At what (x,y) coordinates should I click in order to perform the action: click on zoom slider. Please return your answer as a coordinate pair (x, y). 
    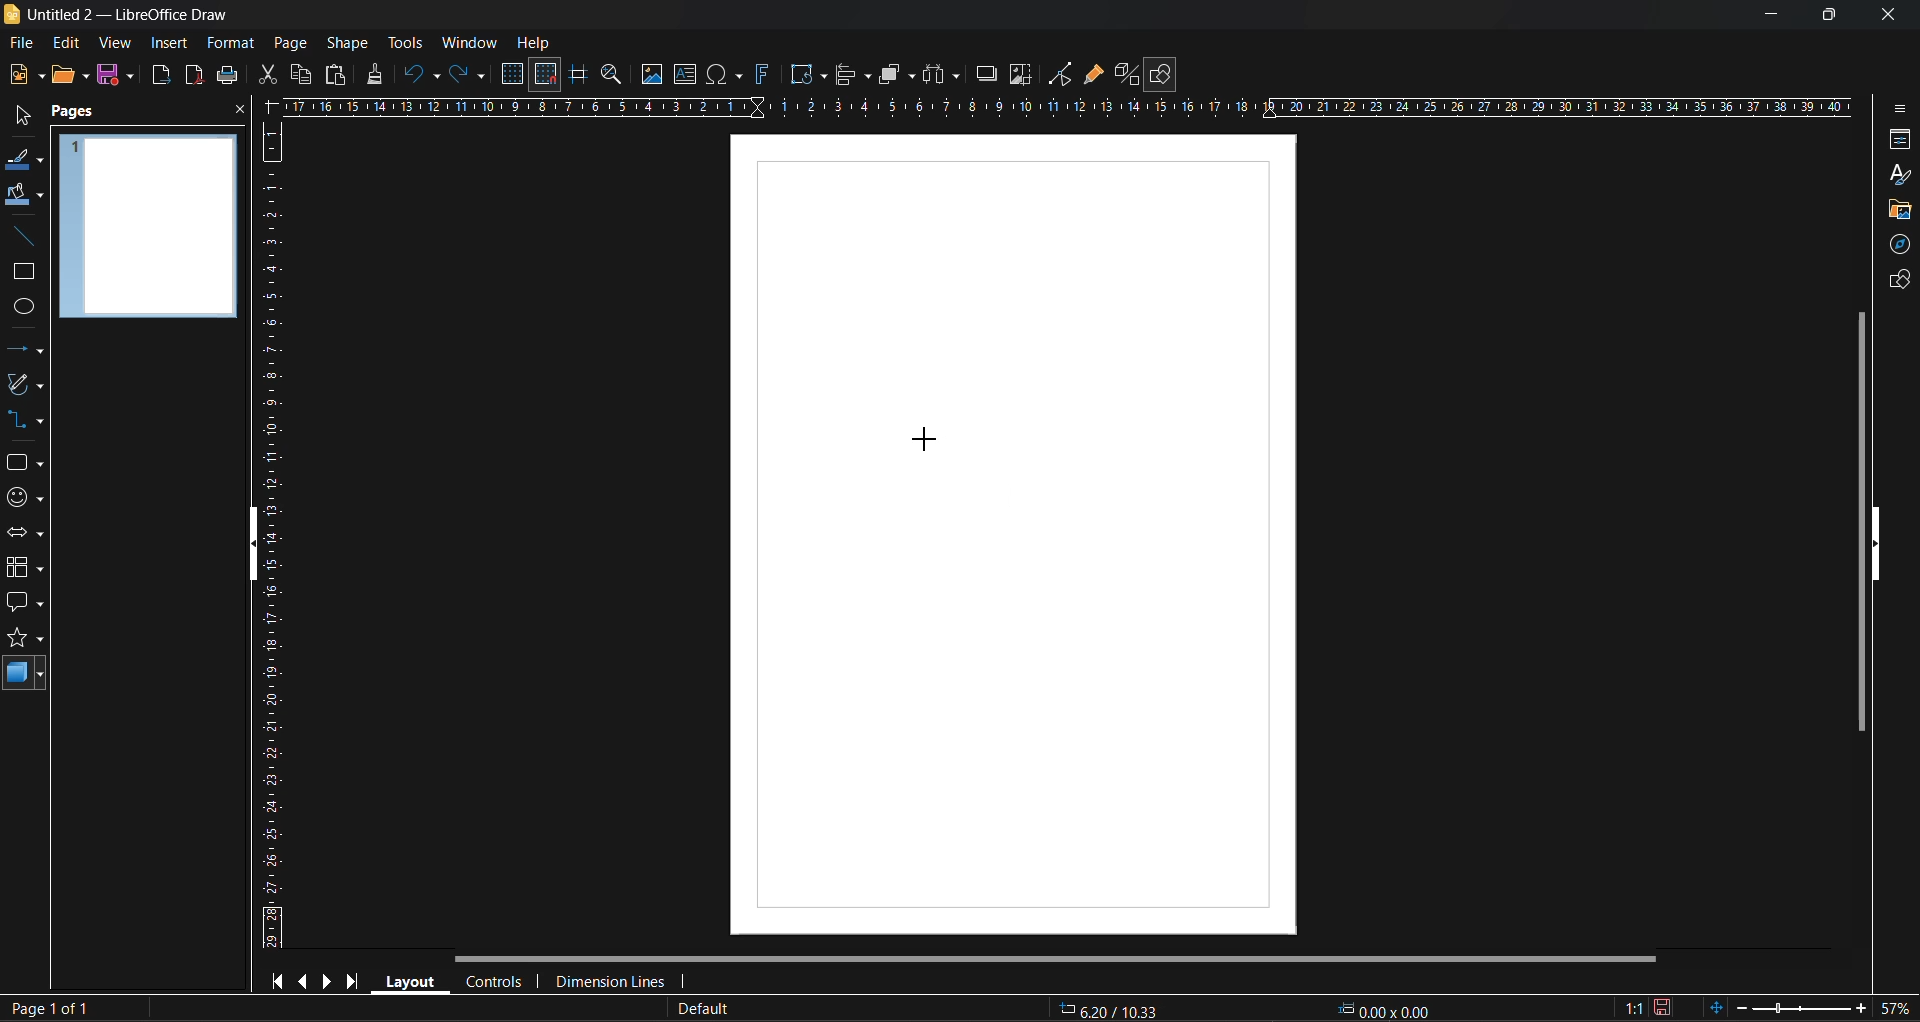
    Looking at the image, I should click on (1801, 1007).